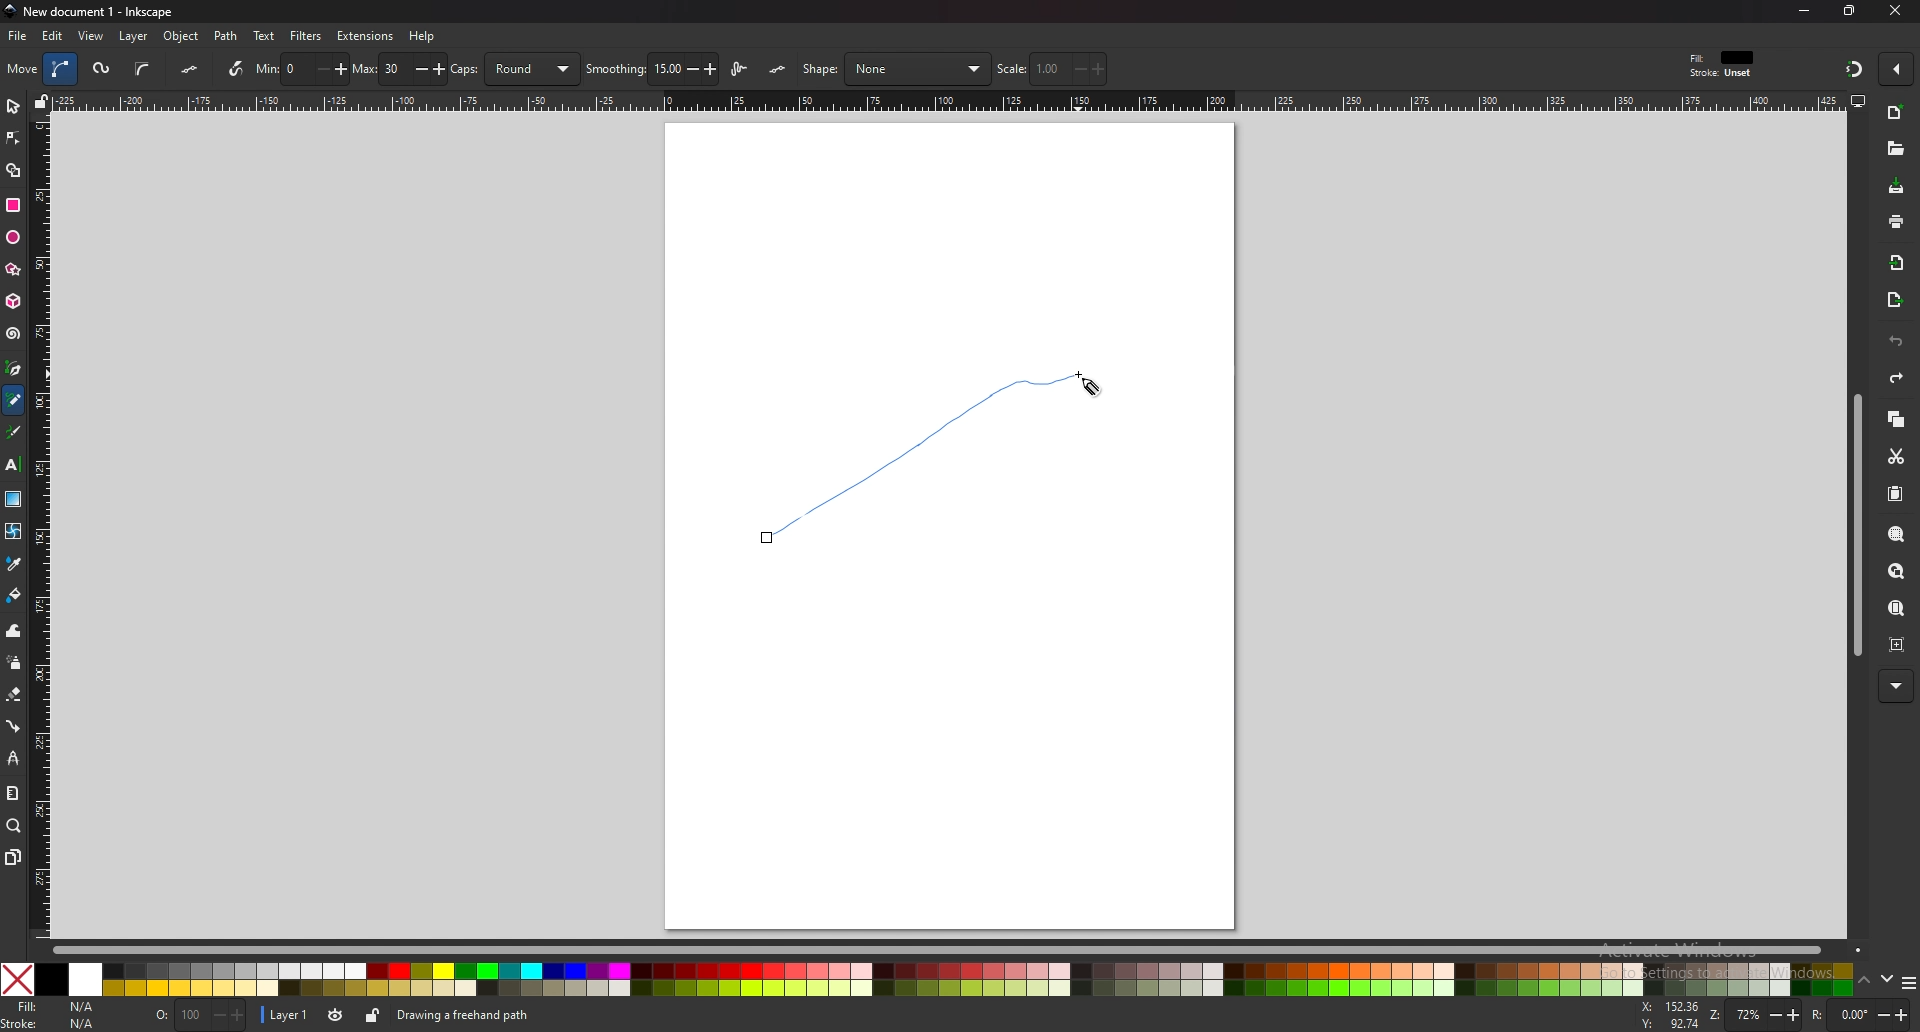 Image resolution: width=1920 pixels, height=1032 pixels. Describe the element at coordinates (13, 403) in the screenshot. I see `pencil` at that location.